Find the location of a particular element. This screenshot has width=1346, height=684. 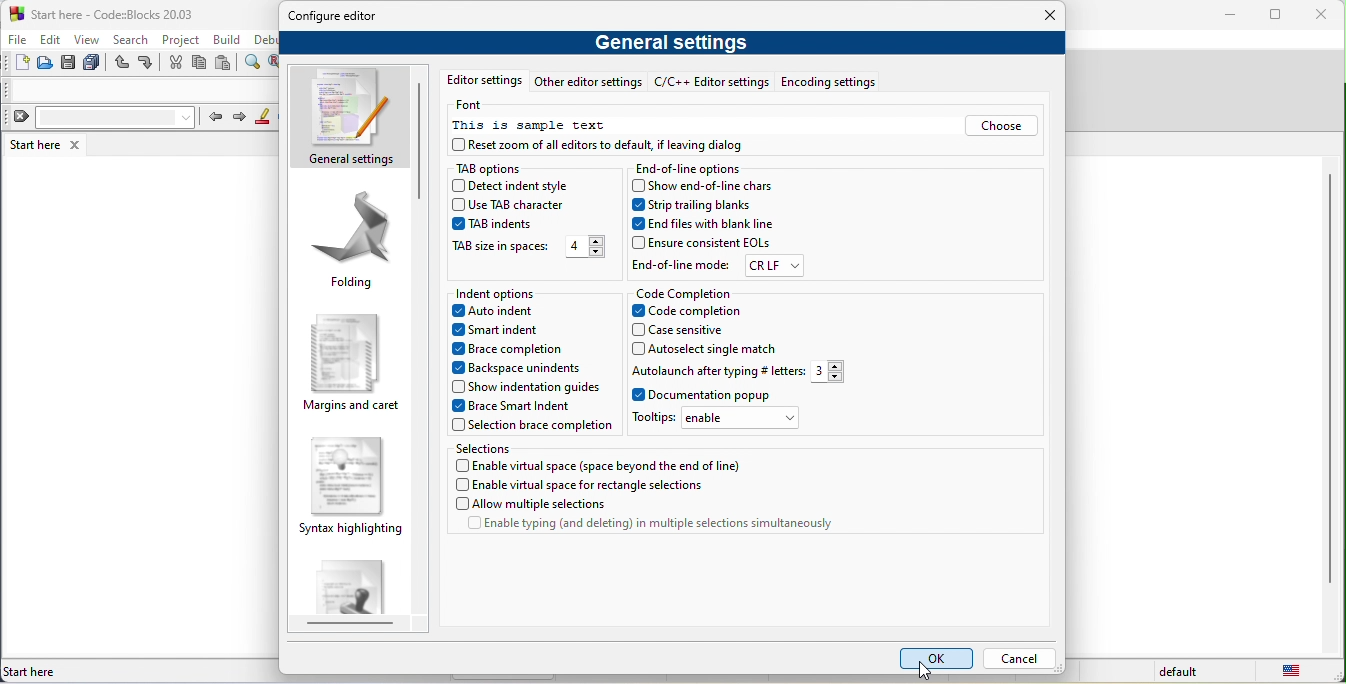

open is located at coordinates (46, 66).